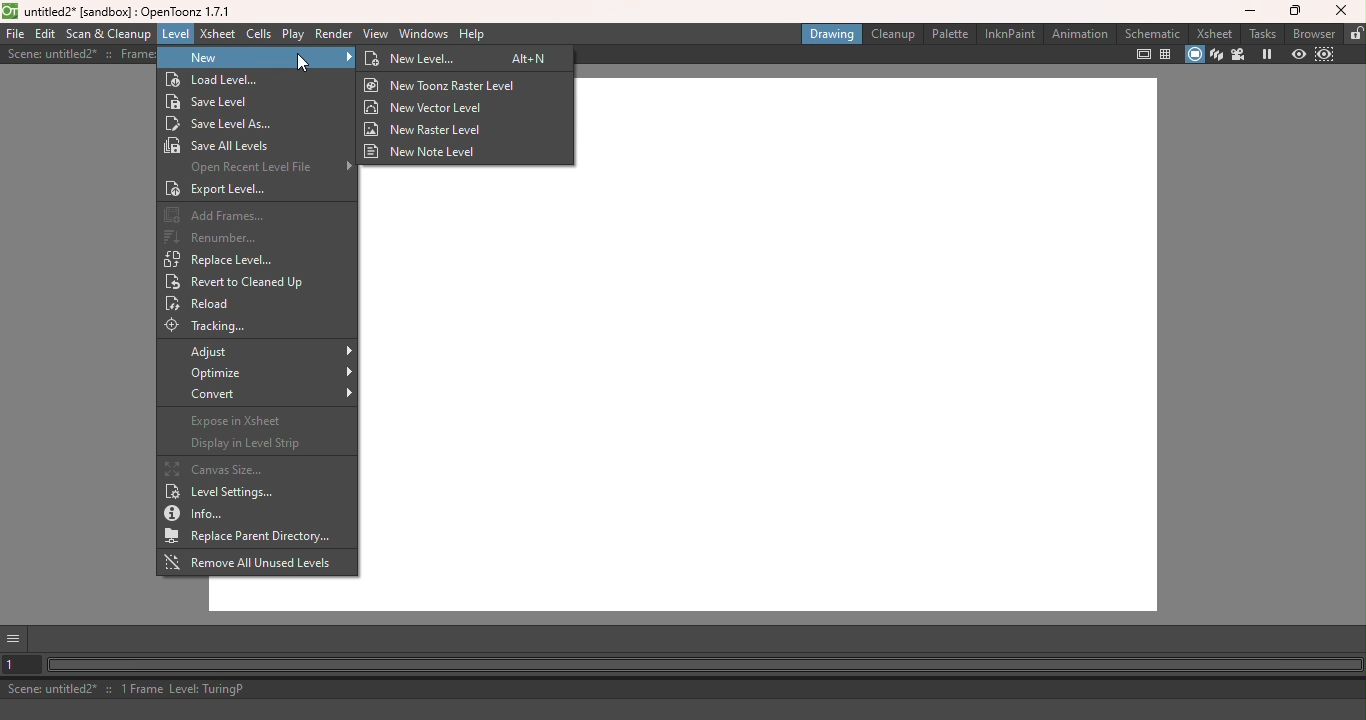 This screenshot has height=720, width=1366. Describe the element at coordinates (269, 351) in the screenshot. I see `Adjust` at that location.